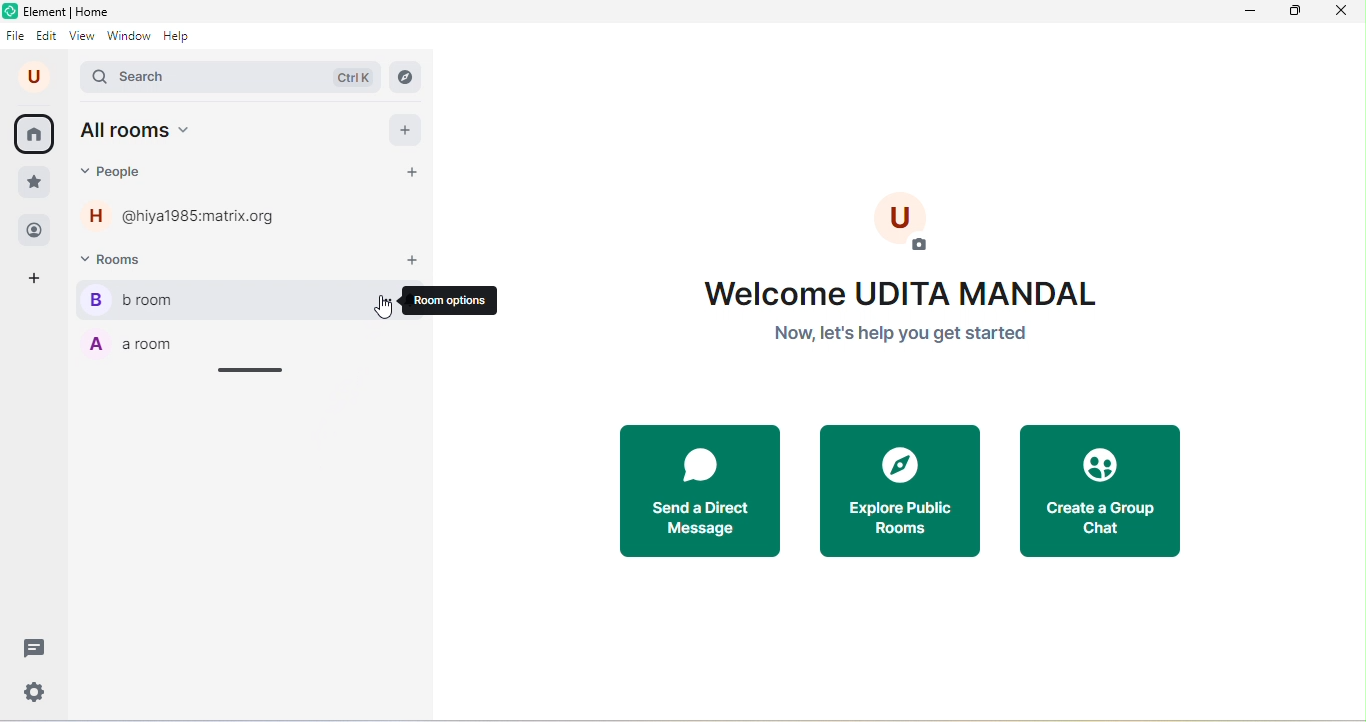 Image resolution: width=1366 pixels, height=722 pixels. Describe the element at coordinates (135, 129) in the screenshot. I see `all rooms` at that location.